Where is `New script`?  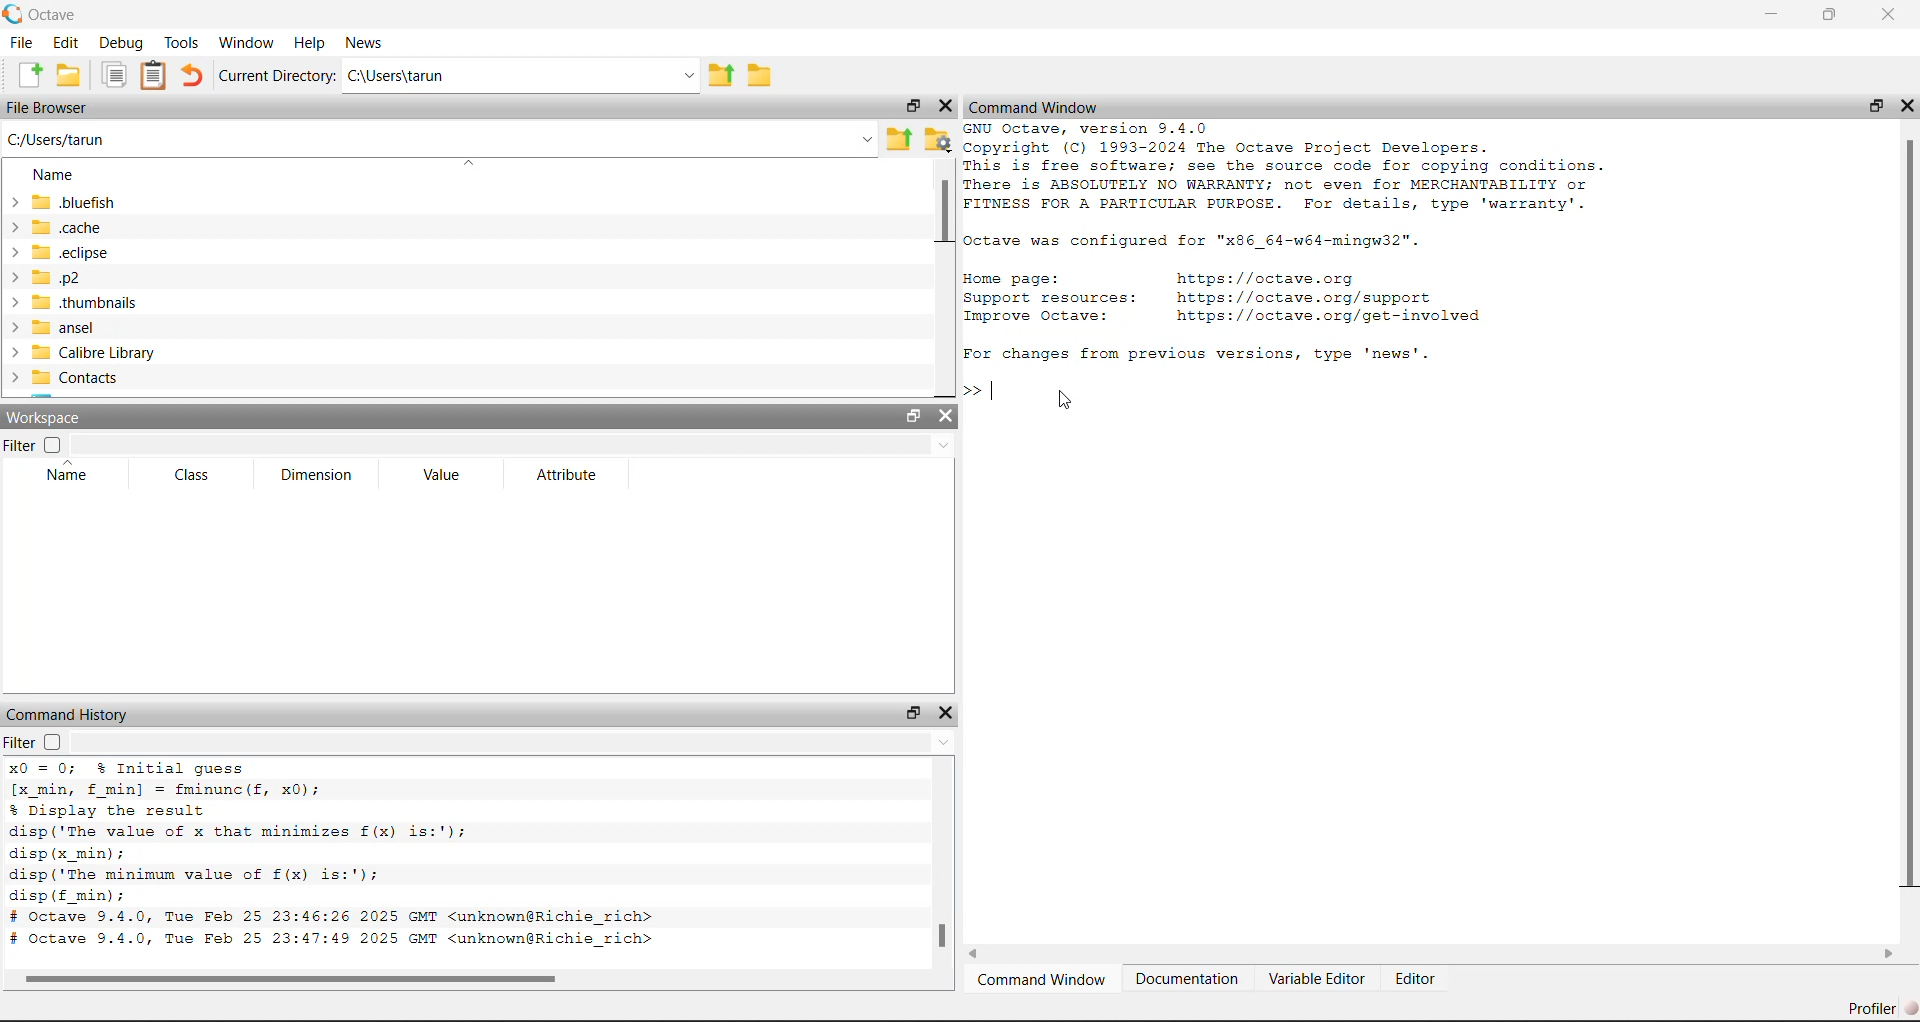
New script is located at coordinates (31, 75).